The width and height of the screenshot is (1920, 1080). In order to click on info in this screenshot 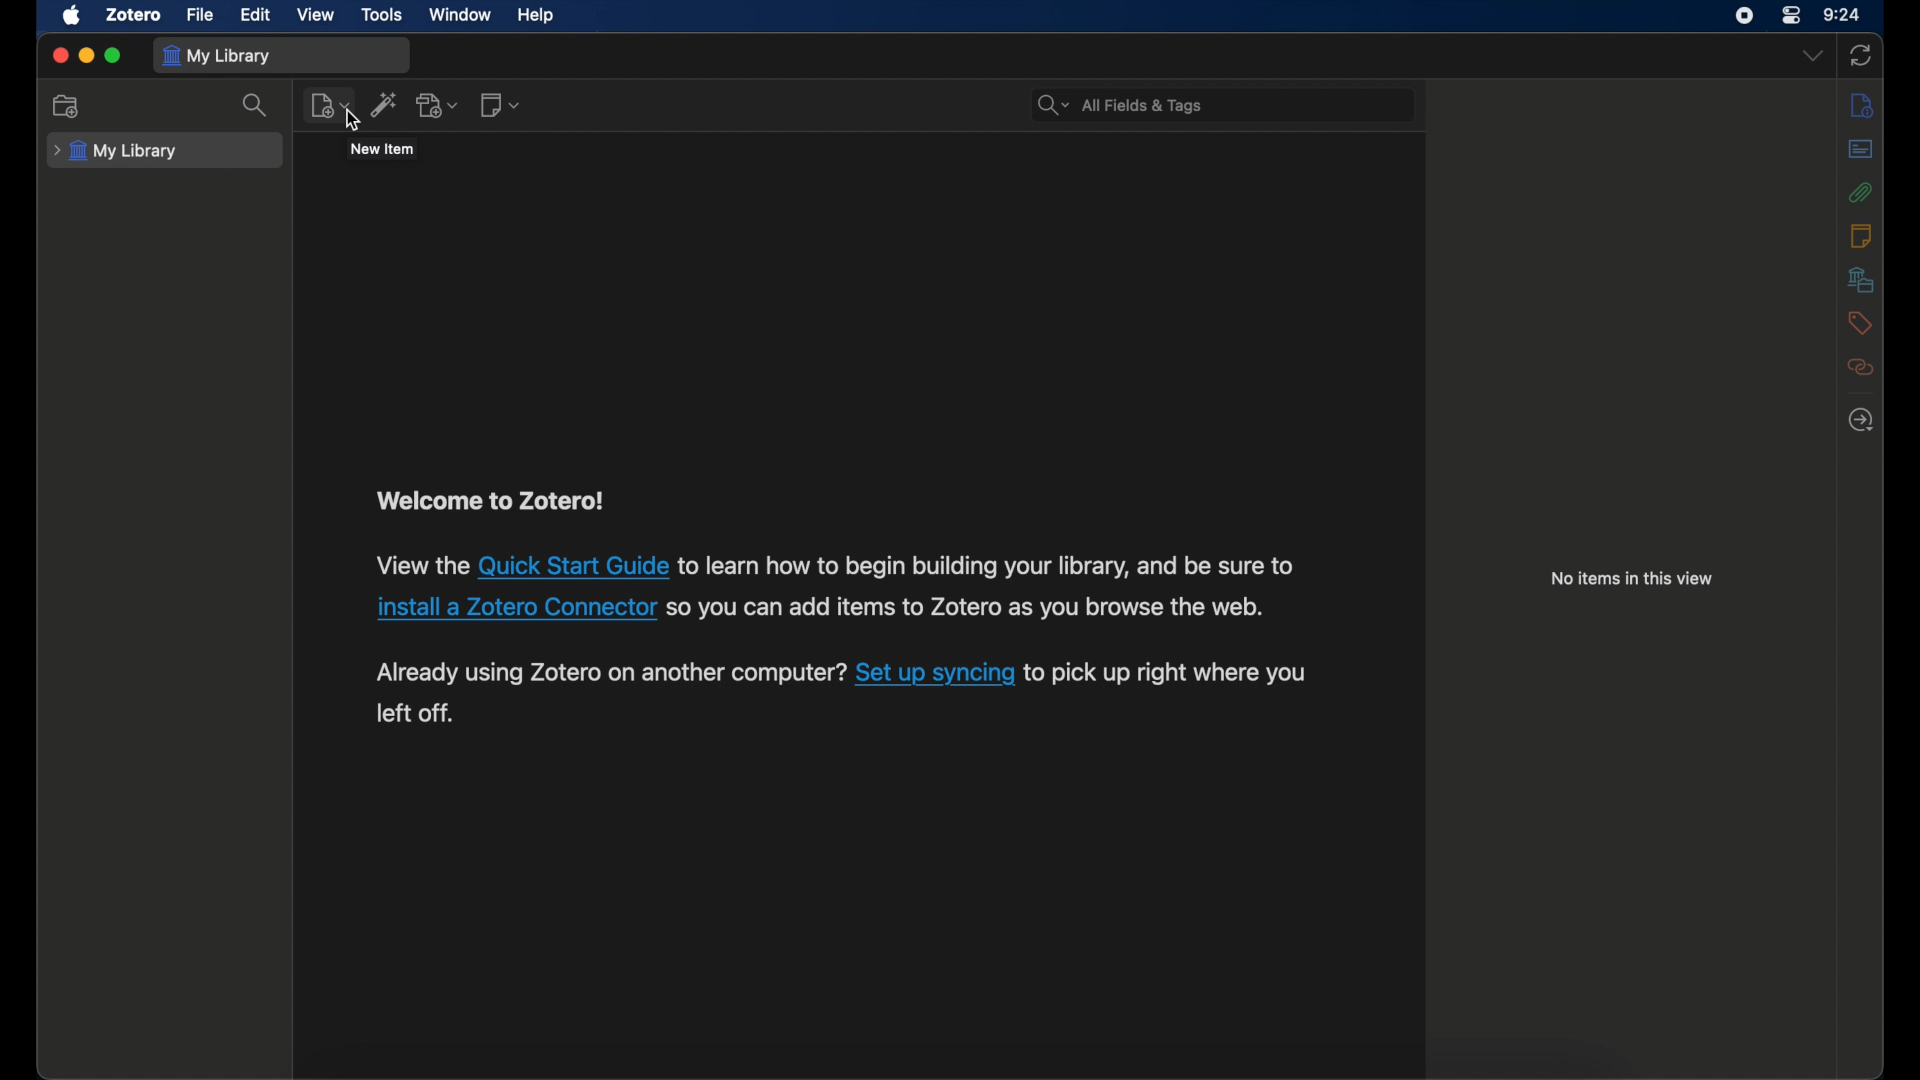, I will do `click(1862, 105)`.